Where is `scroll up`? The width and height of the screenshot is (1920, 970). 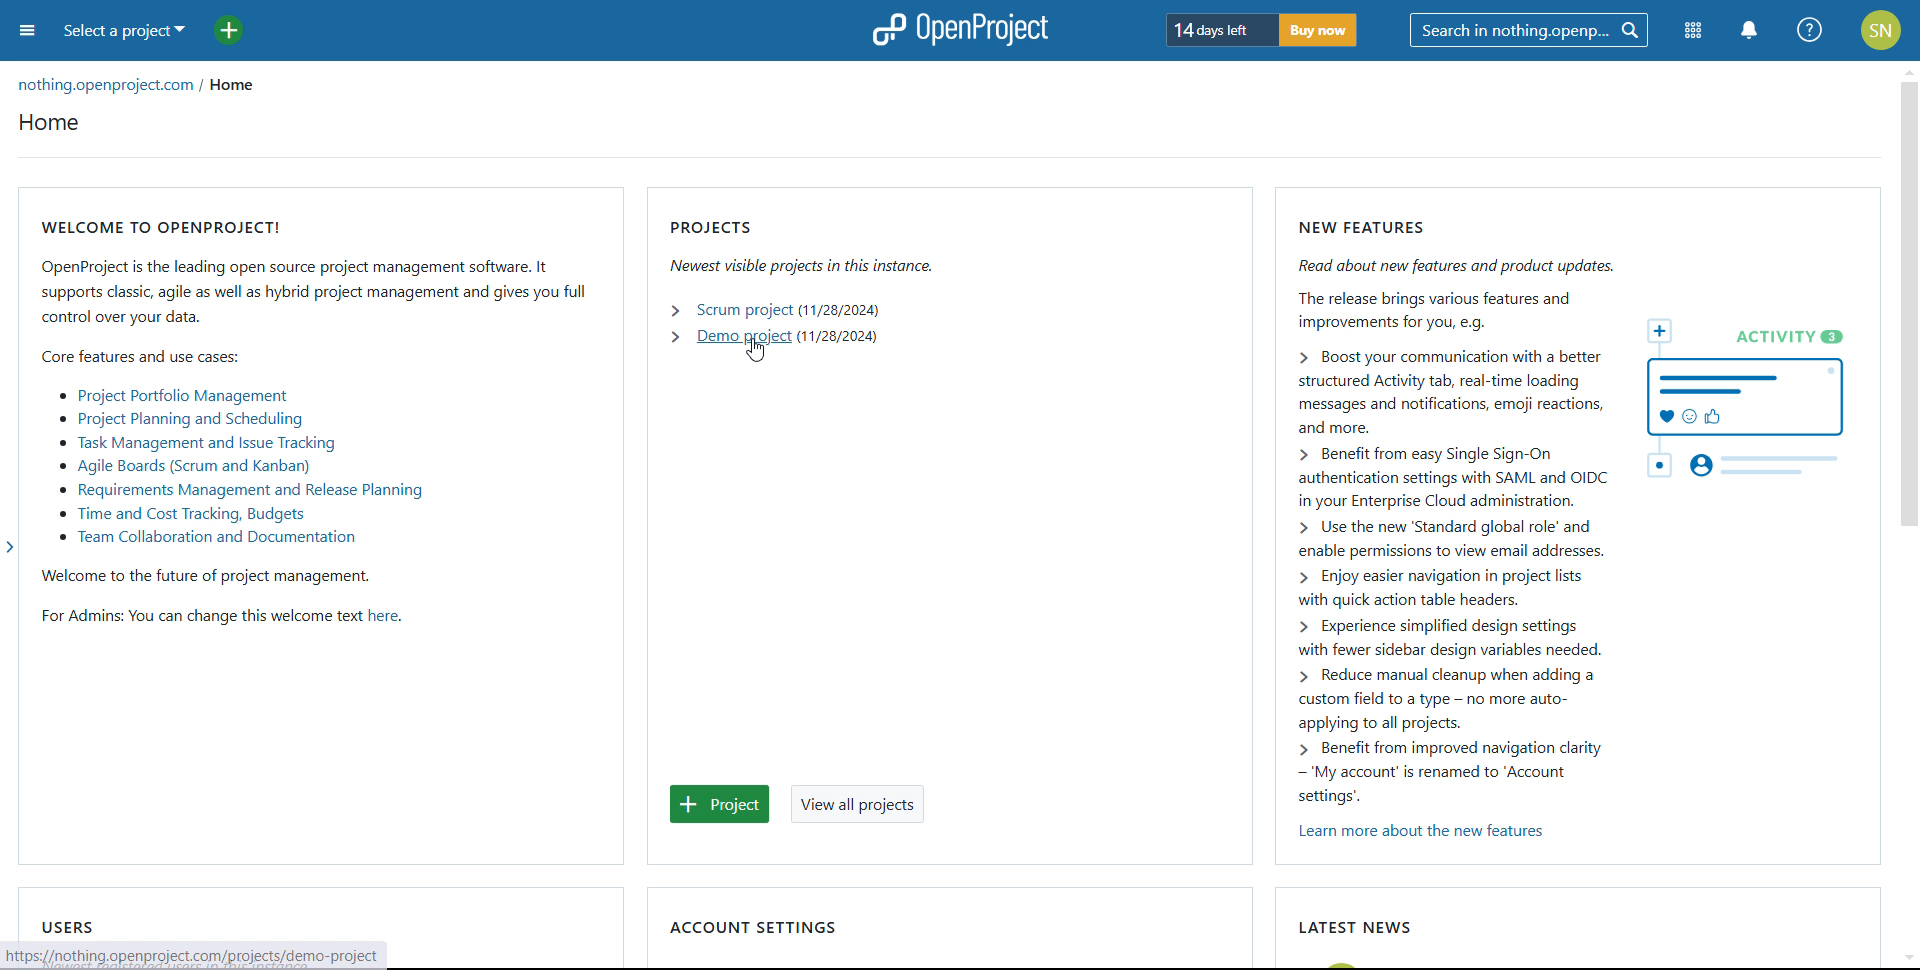
scroll up is located at coordinates (1908, 70).